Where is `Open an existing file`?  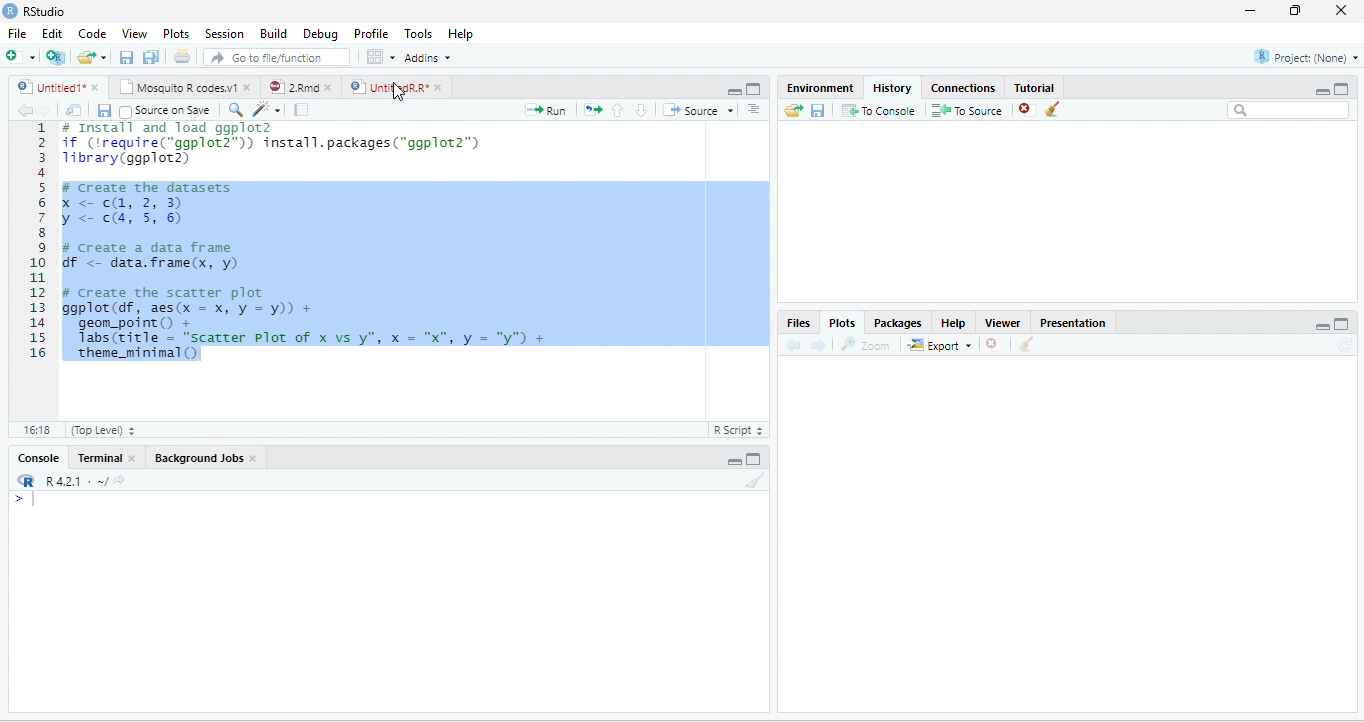 Open an existing file is located at coordinates (86, 57).